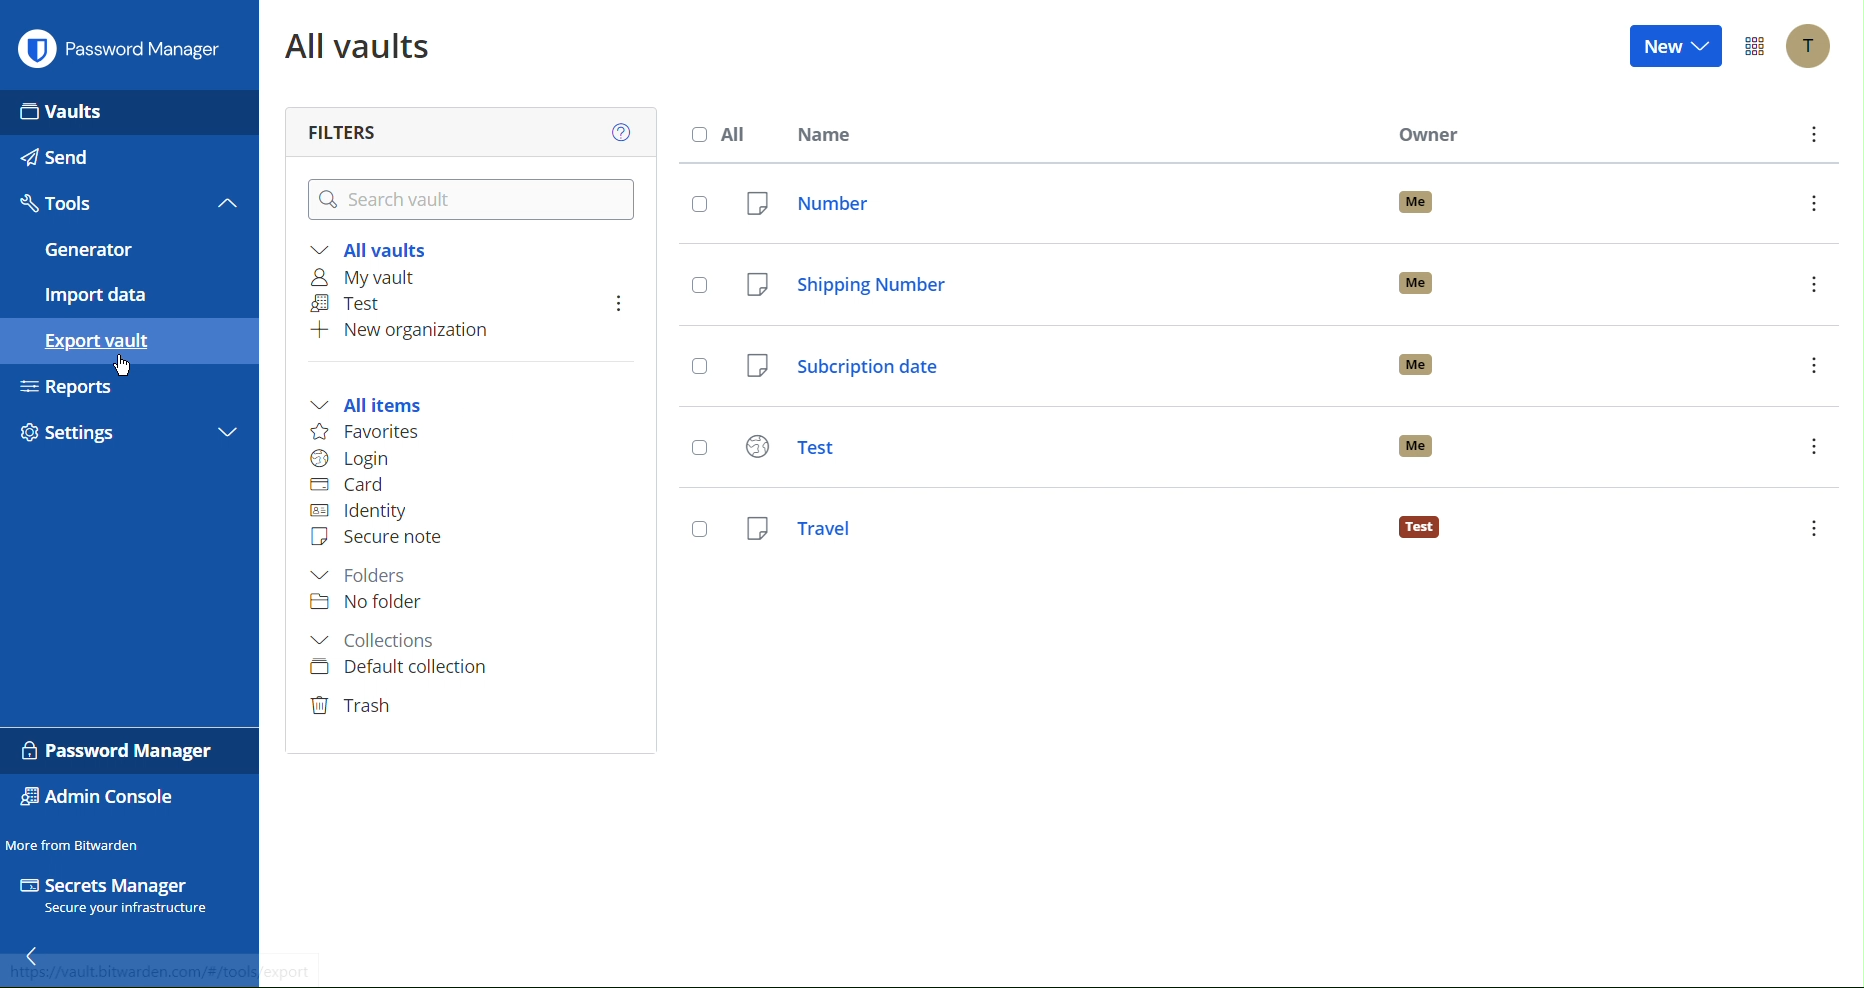 Image resolution: width=1864 pixels, height=988 pixels. Describe the element at coordinates (354, 512) in the screenshot. I see `Identity` at that location.